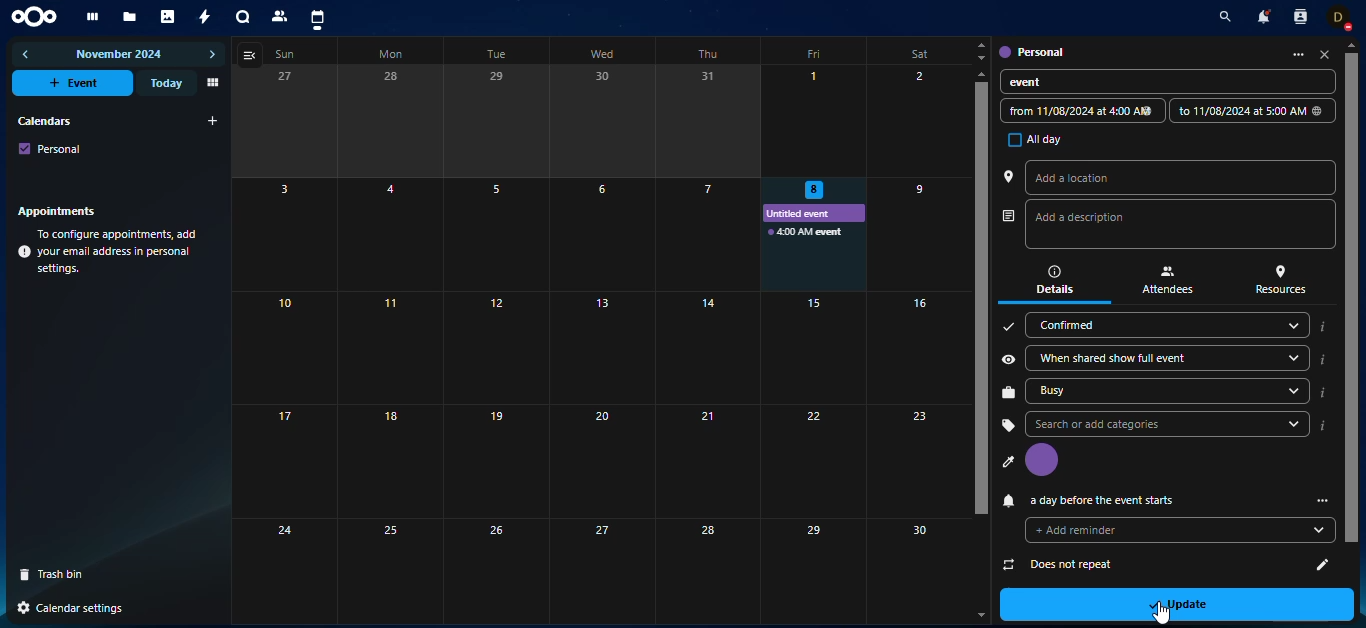 The width and height of the screenshot is (1366, 628). Describe the element at coordinates (110, 252) in the screenshot. I see `info` at that location.